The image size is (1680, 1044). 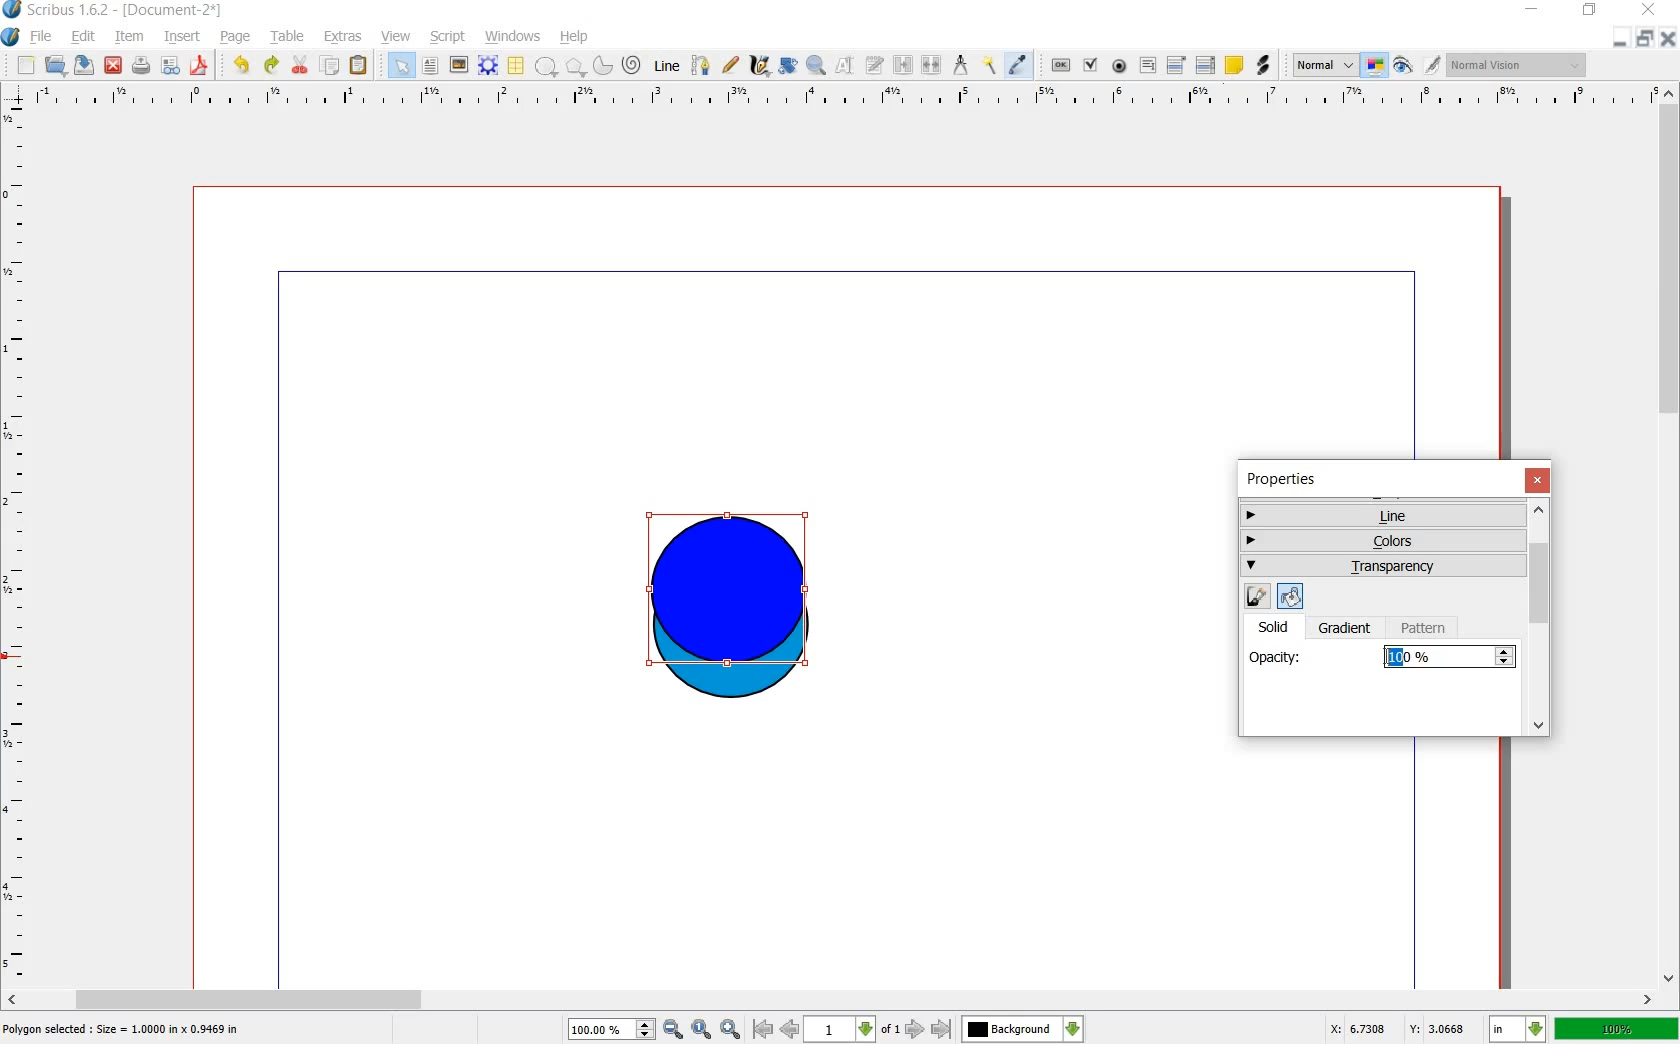 I want to click on Polygon selected : size = 1.0000 in x 1.9469 in, so click(x=123, y=1028).